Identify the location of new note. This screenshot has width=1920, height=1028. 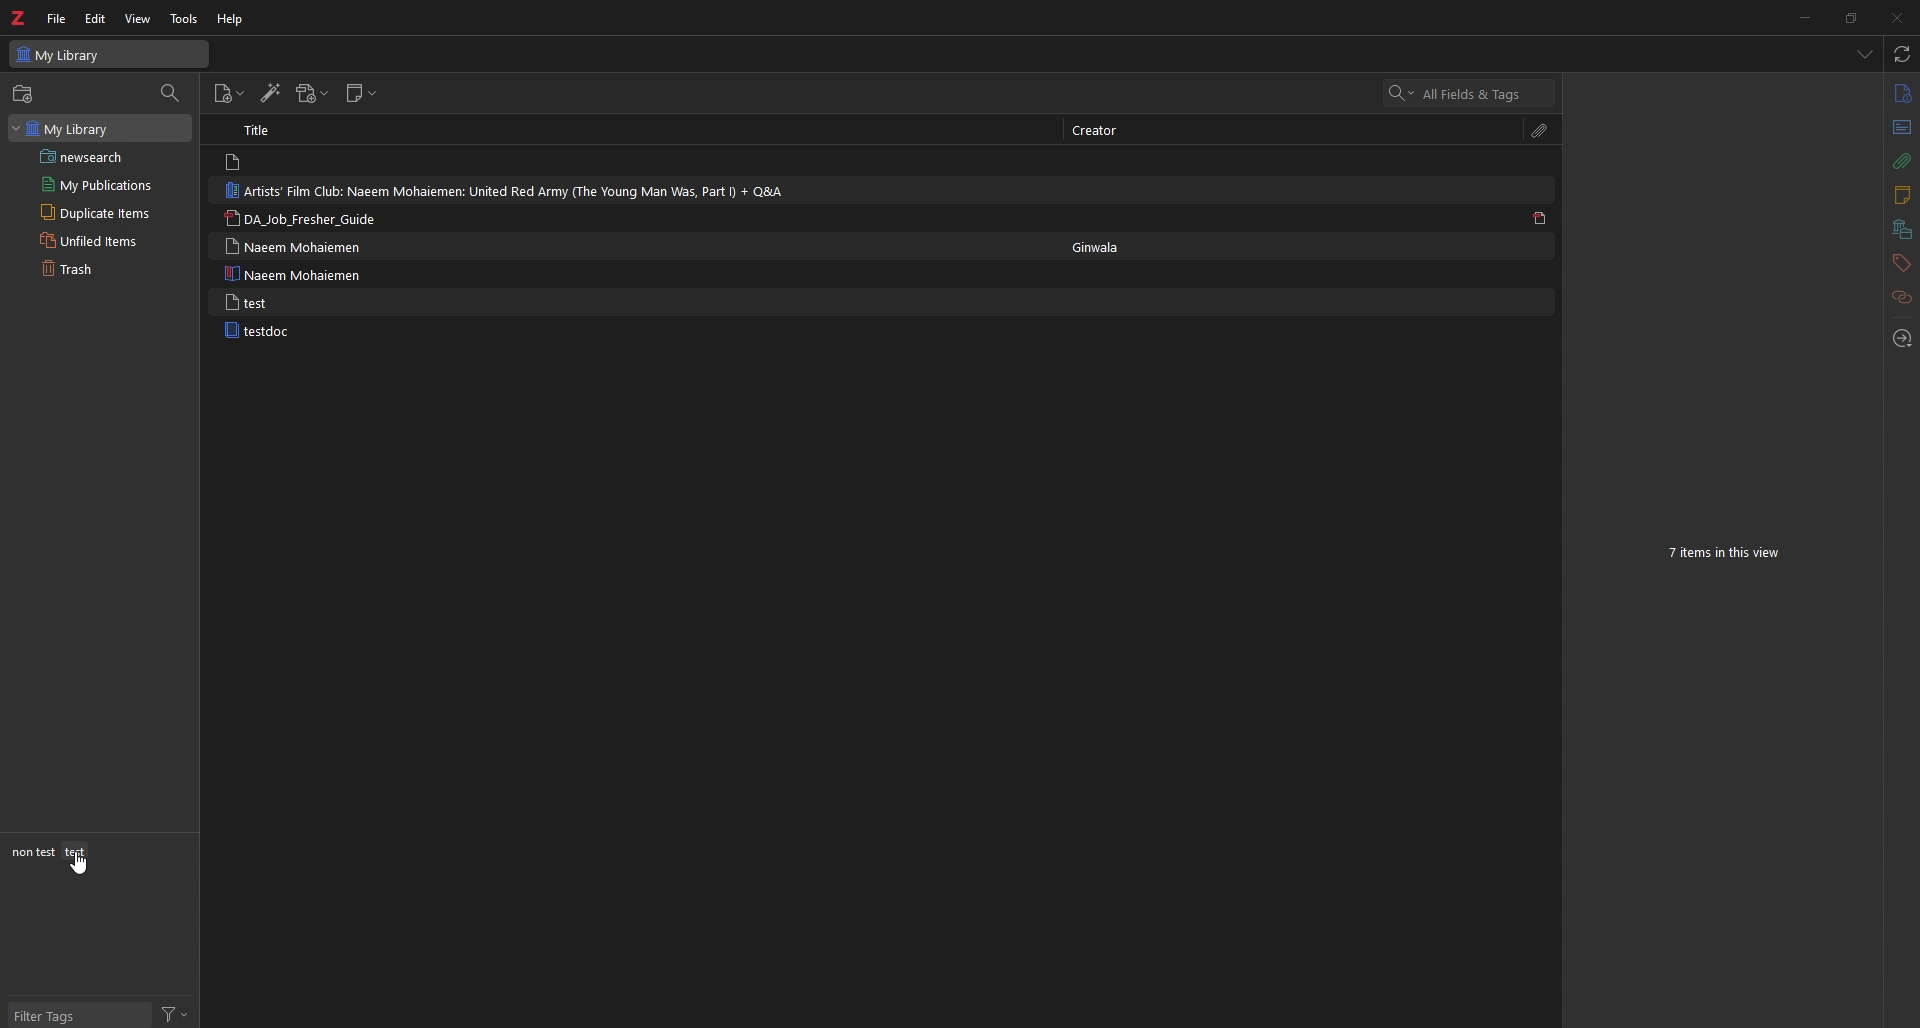
(361, 94).